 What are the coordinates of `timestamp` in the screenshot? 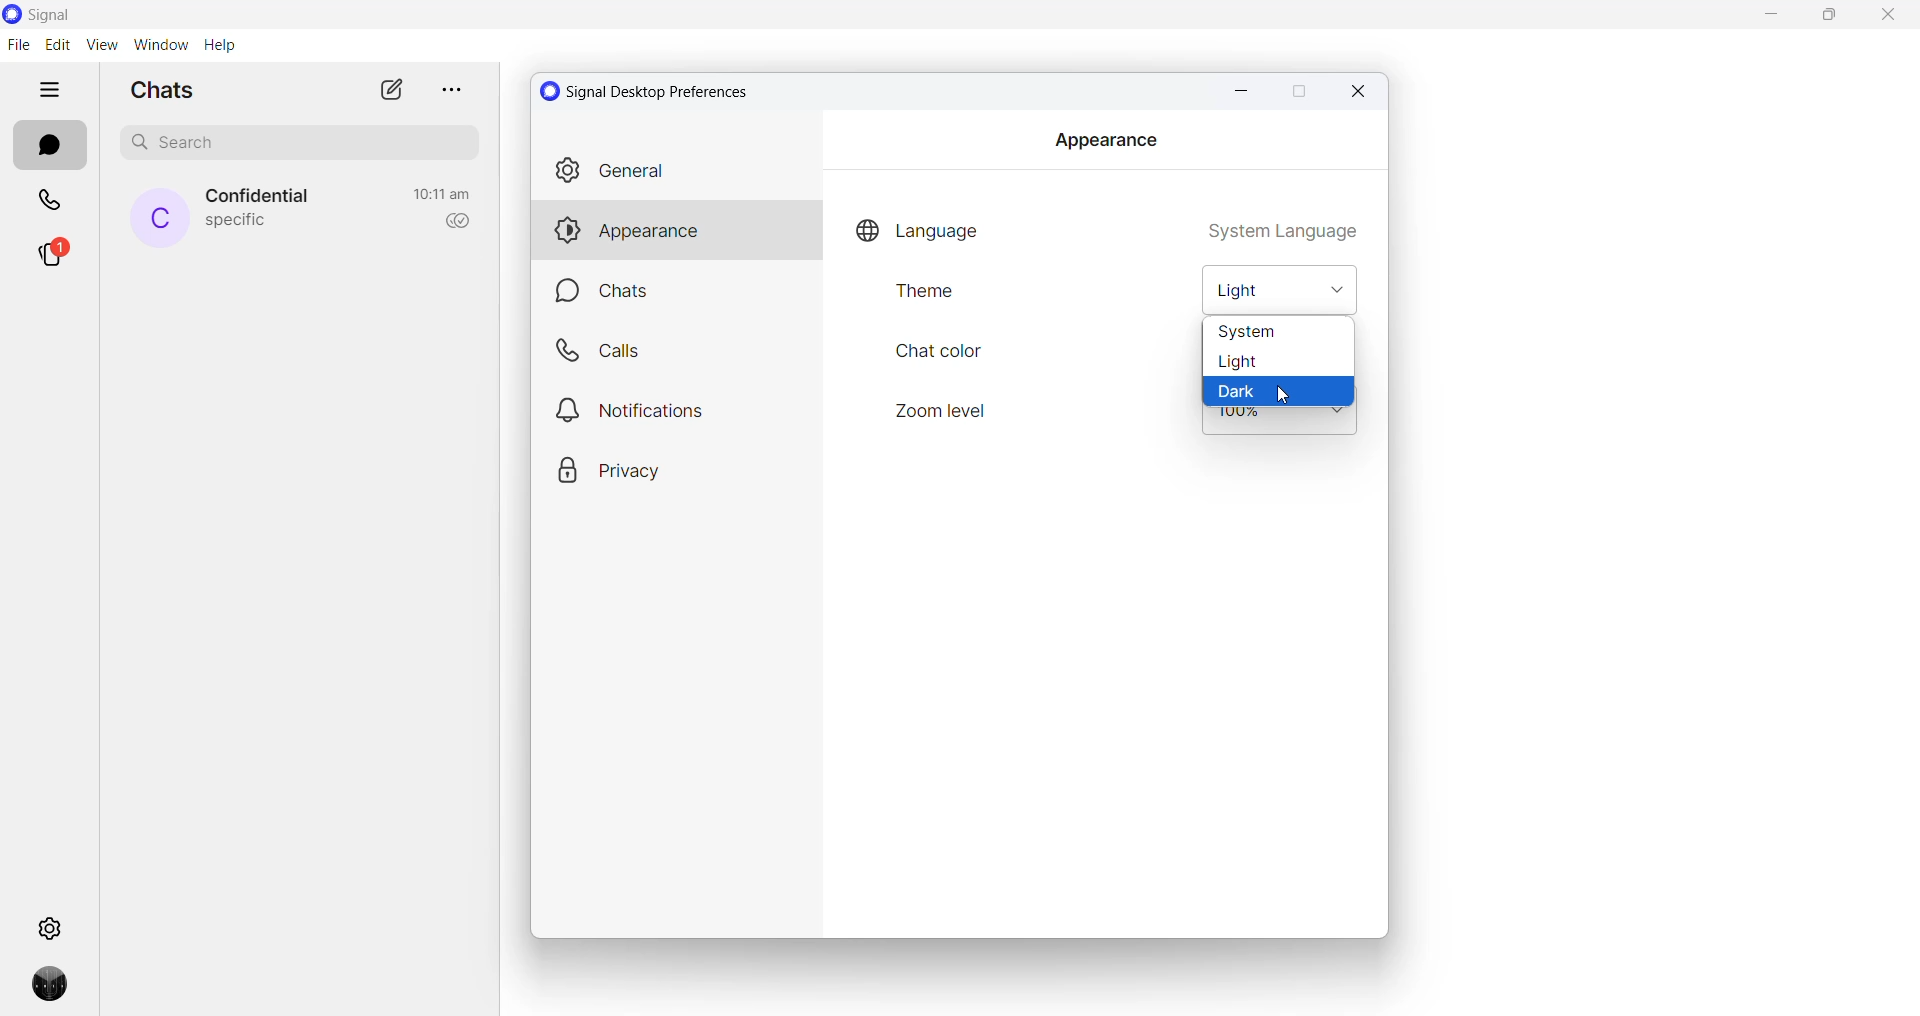 It's located at (442, 194).